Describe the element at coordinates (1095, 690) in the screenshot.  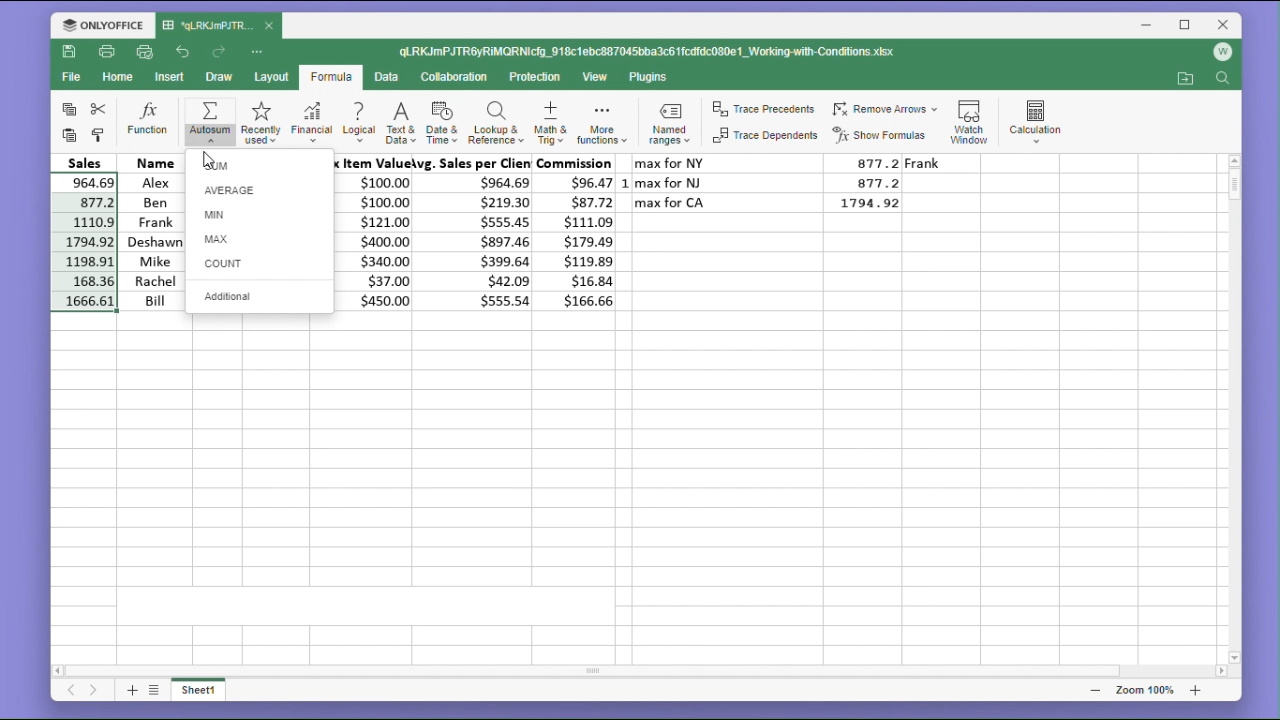
I see `zoom out` at that location.